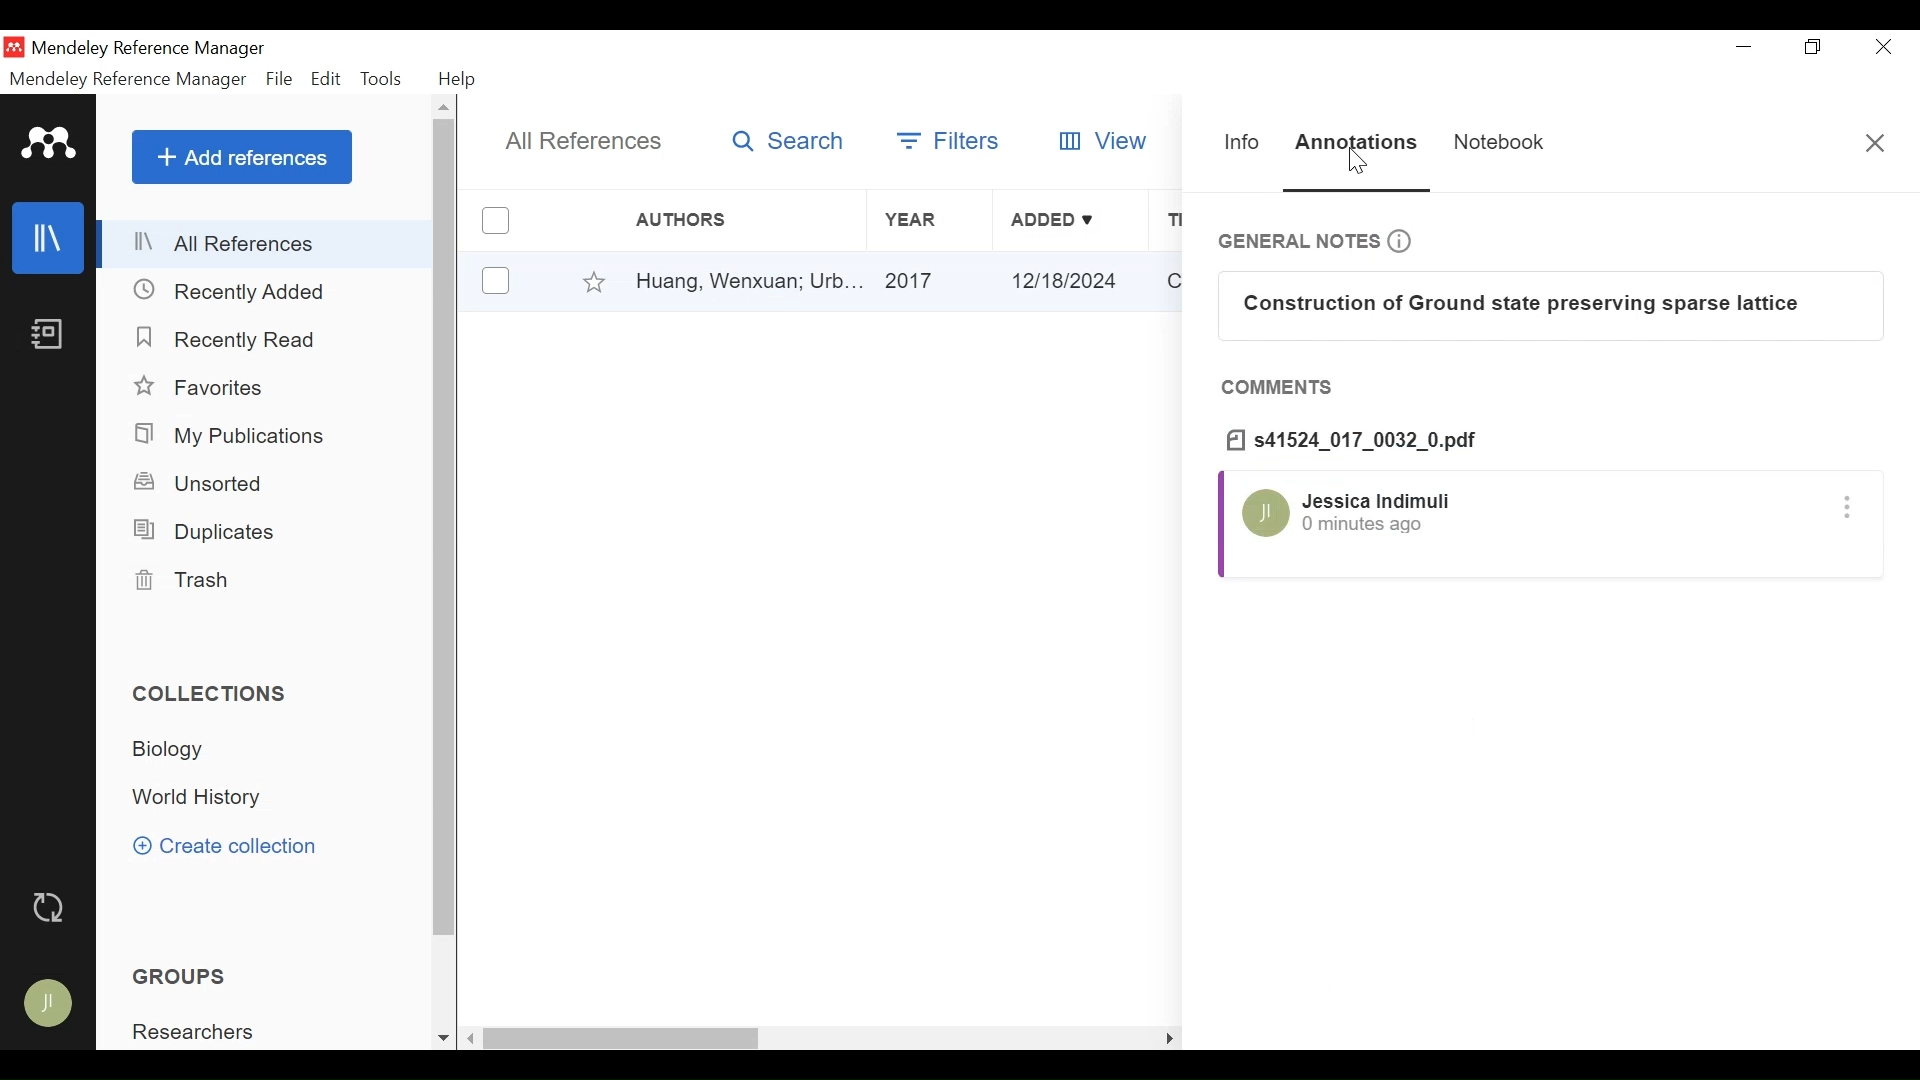 The image size is (1920, 1080). I want to click on Tools, so click(385, 79).